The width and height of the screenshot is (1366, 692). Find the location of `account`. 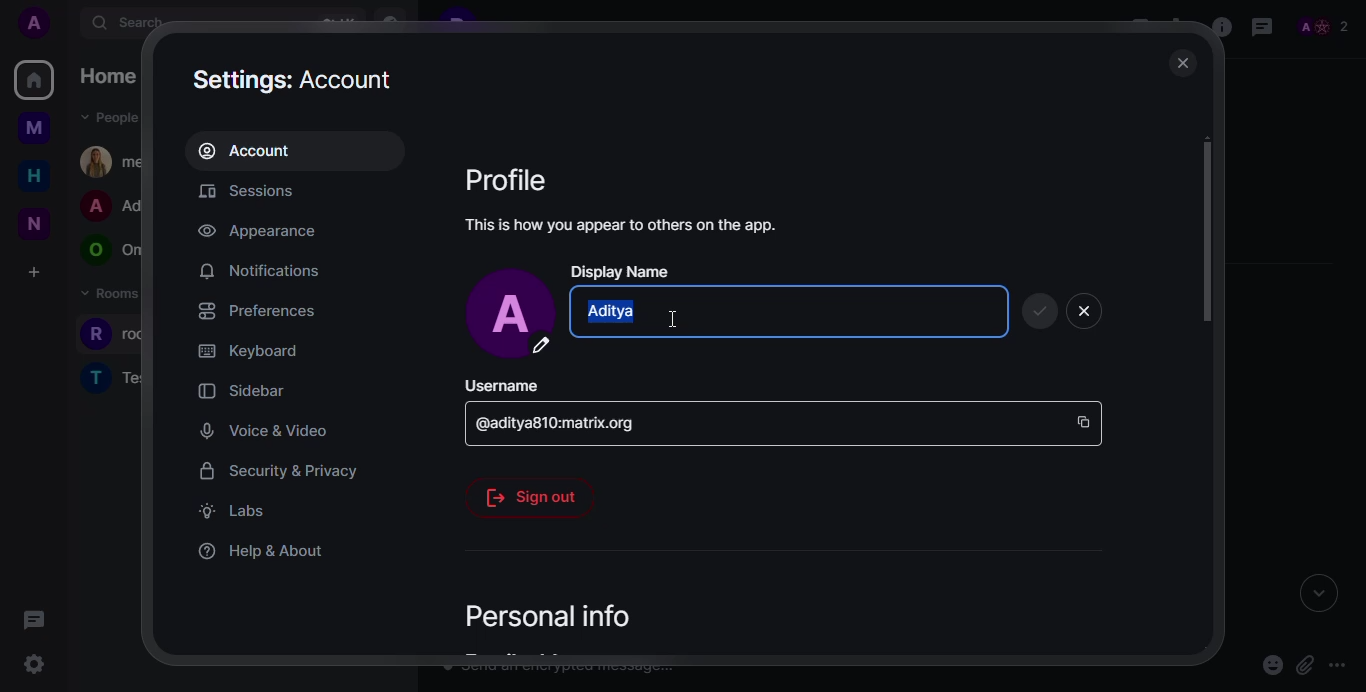

account is located at coordinates (254, 150).